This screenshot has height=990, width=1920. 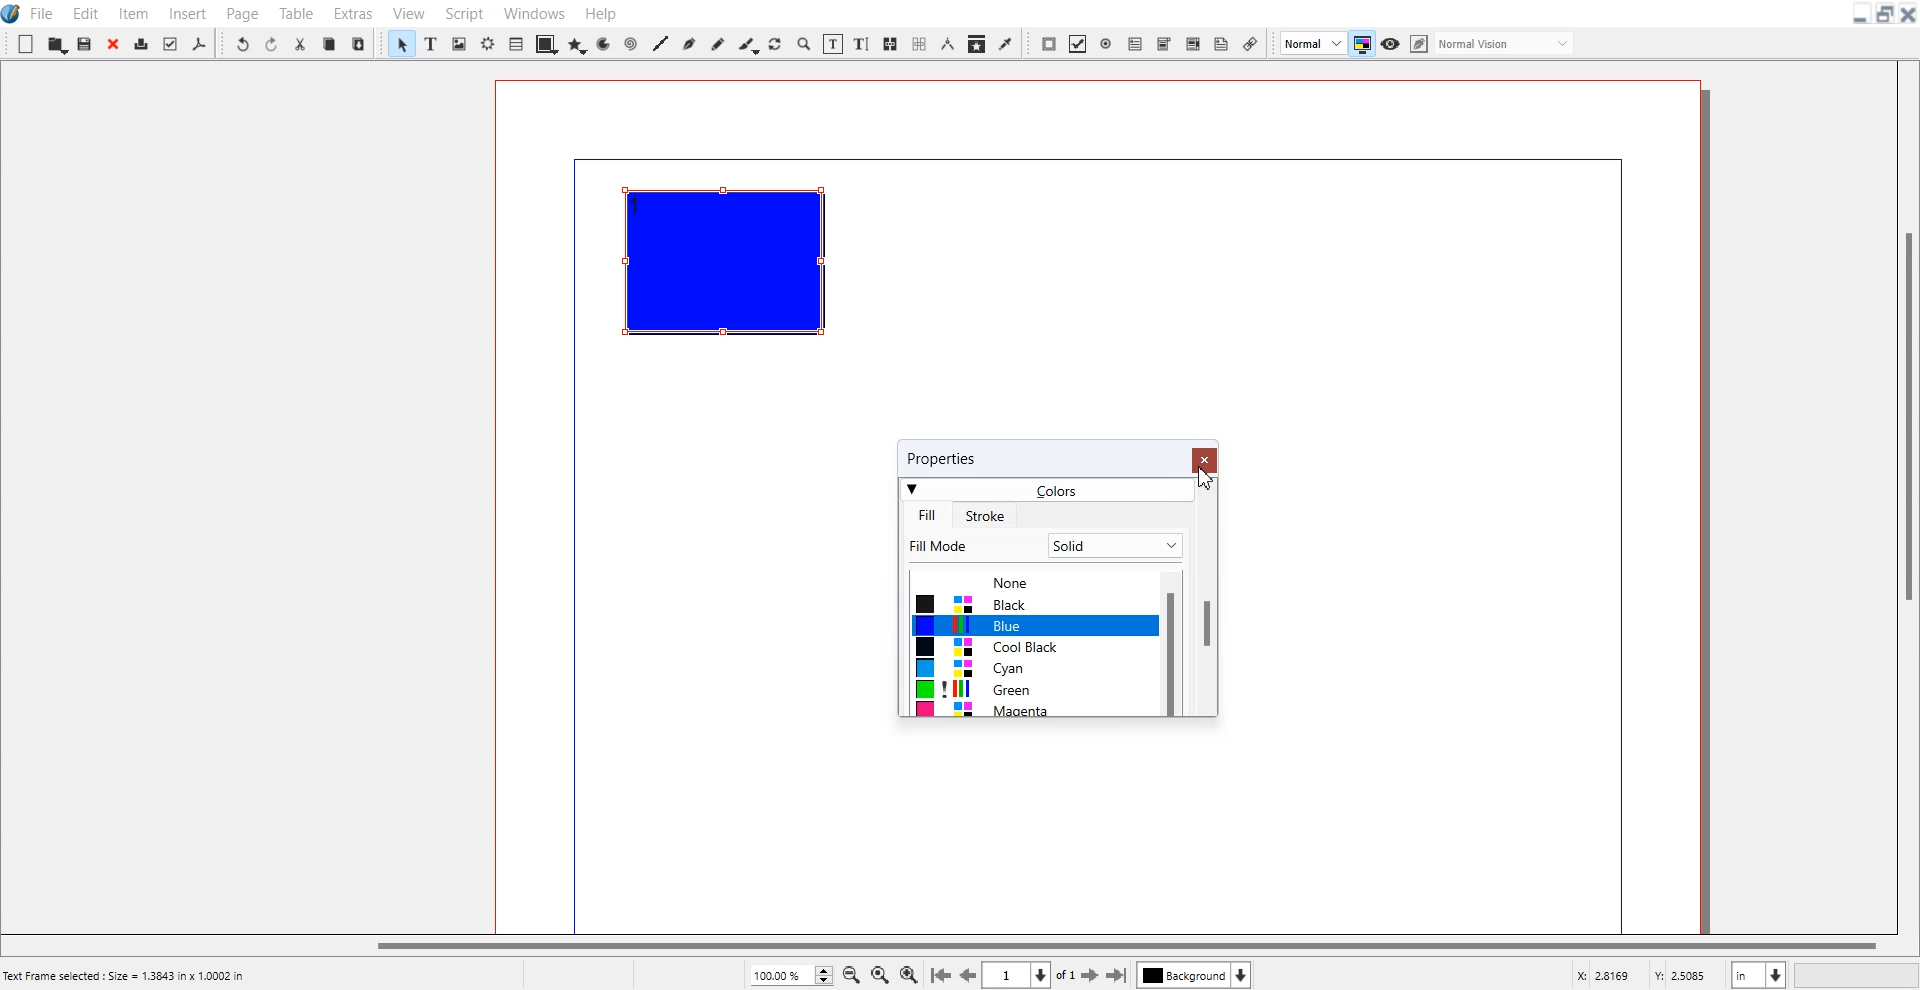 What do you see at coordinates (940, 976) in the screenshot?
I see `Go to first Page` at bounding box center [940, 976].